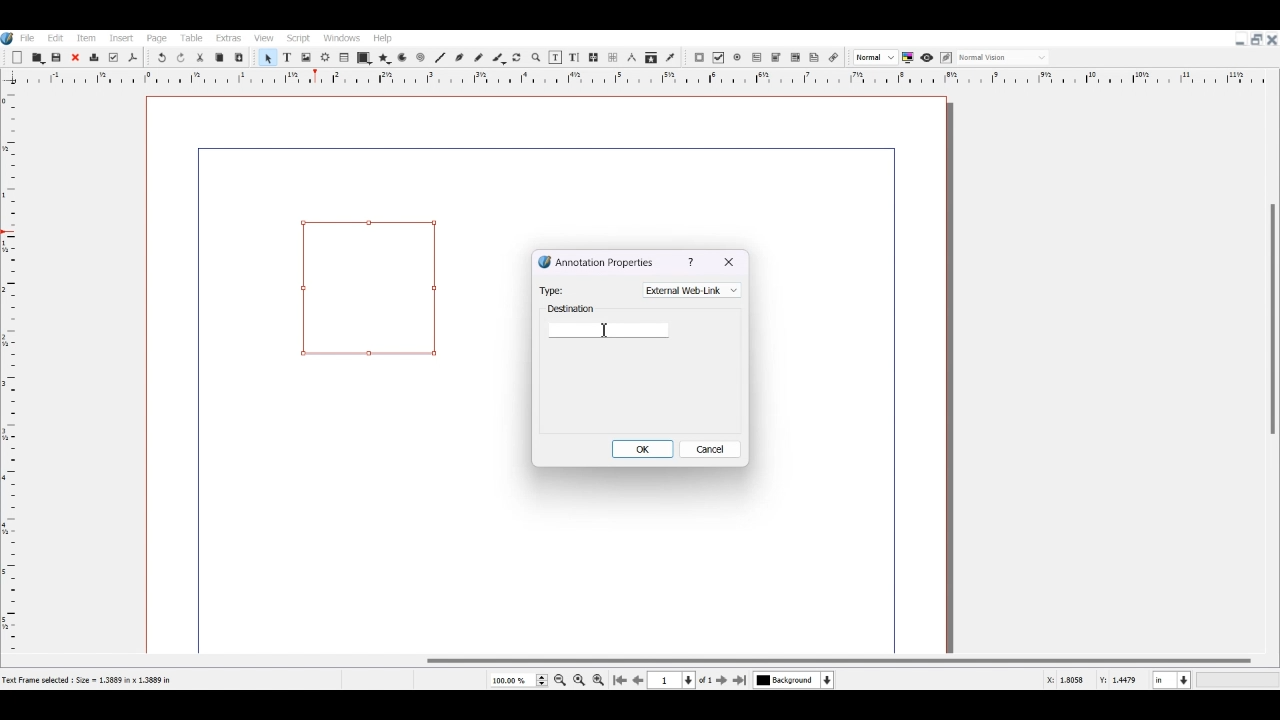  Describe the element at coordinates (8, 38) in the screenshot. I see `Logo` at that location.